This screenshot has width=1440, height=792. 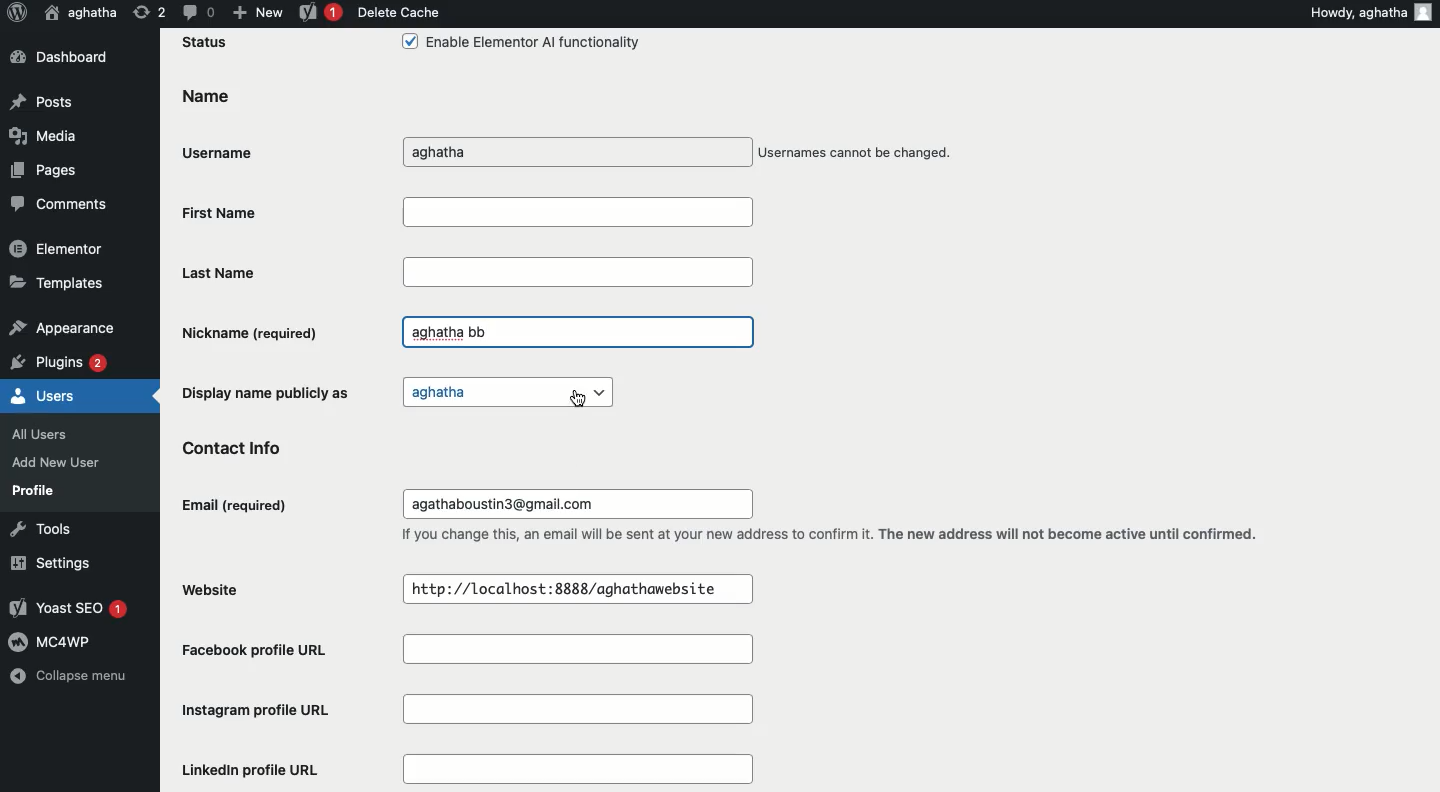 I want to click on aghatha, so click(x=472, y=152).